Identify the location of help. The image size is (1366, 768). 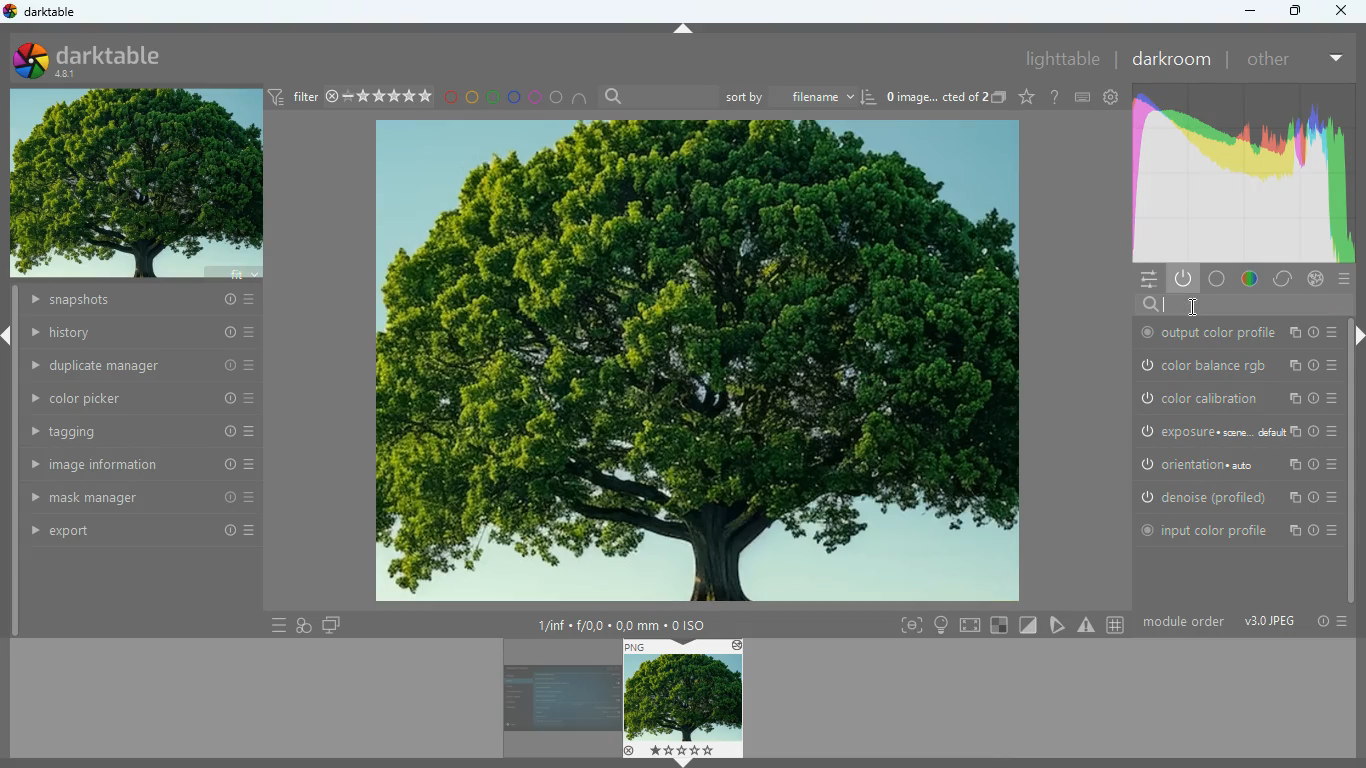
(1055, 97).